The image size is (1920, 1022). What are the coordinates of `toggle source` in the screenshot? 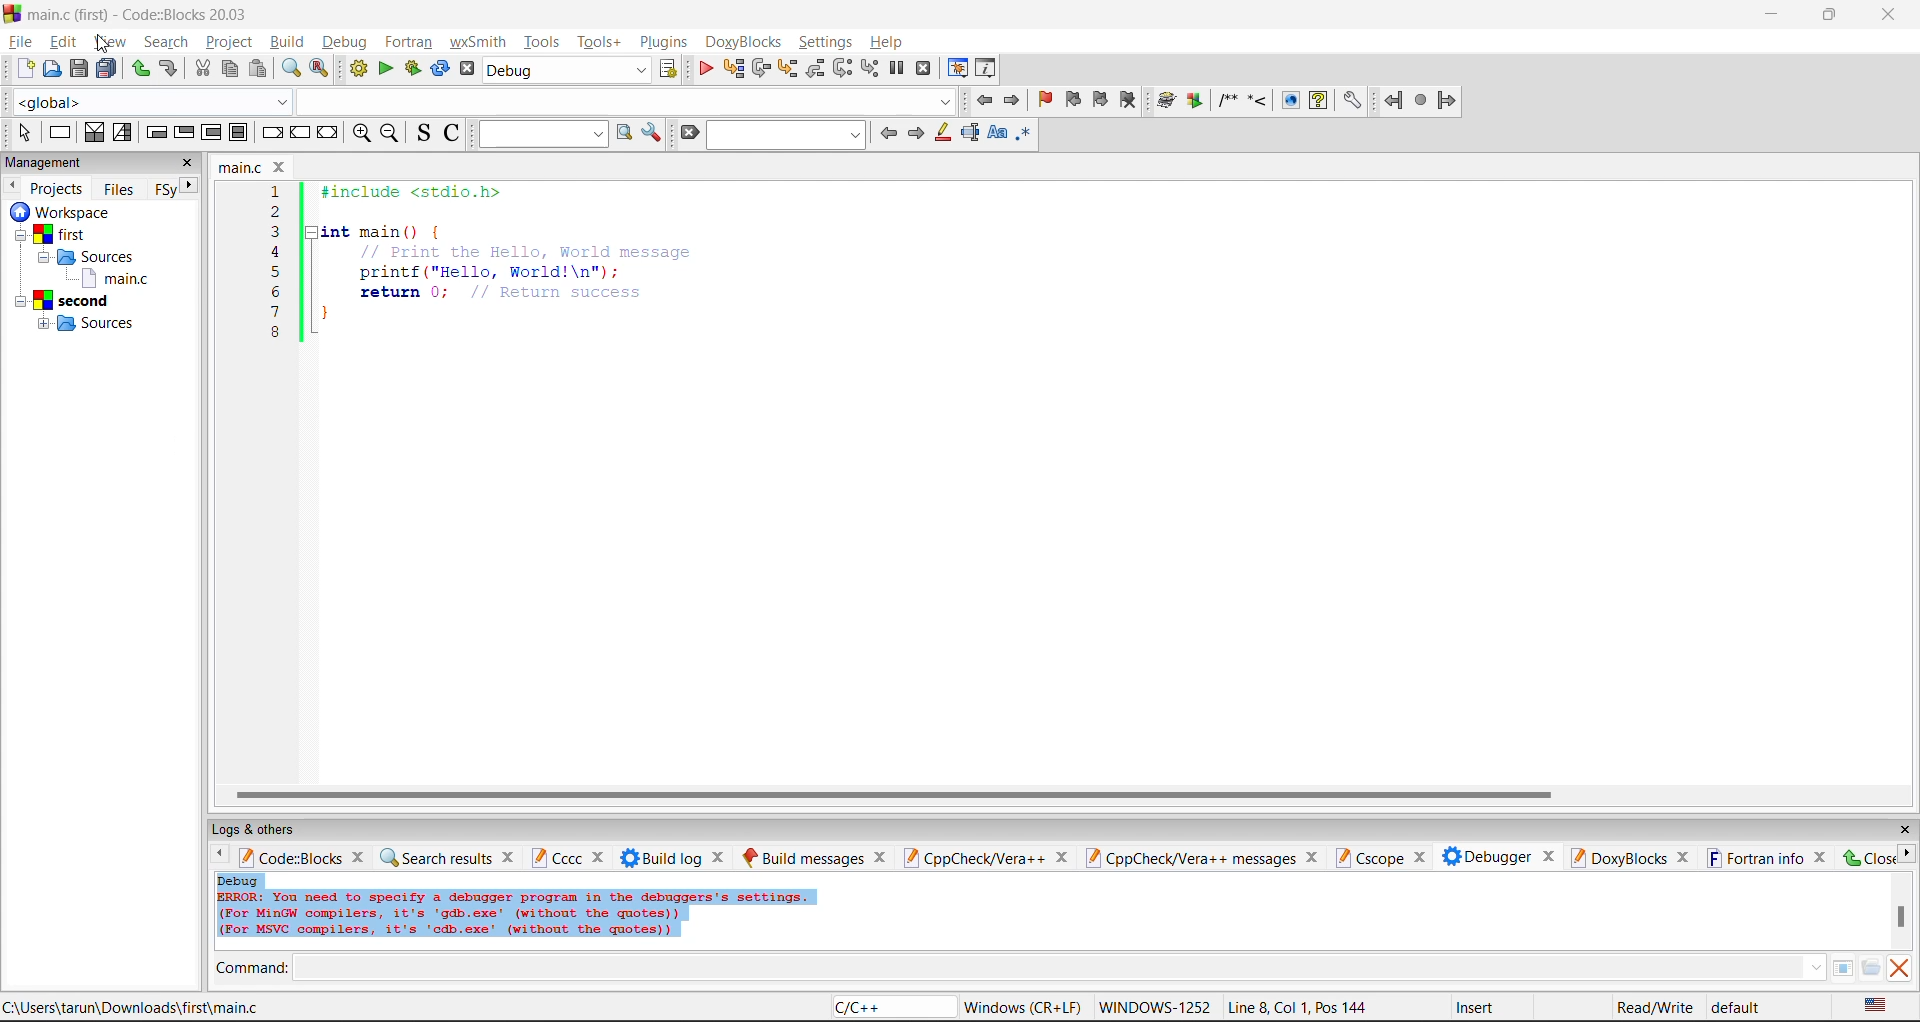 It's located at (423, 133).